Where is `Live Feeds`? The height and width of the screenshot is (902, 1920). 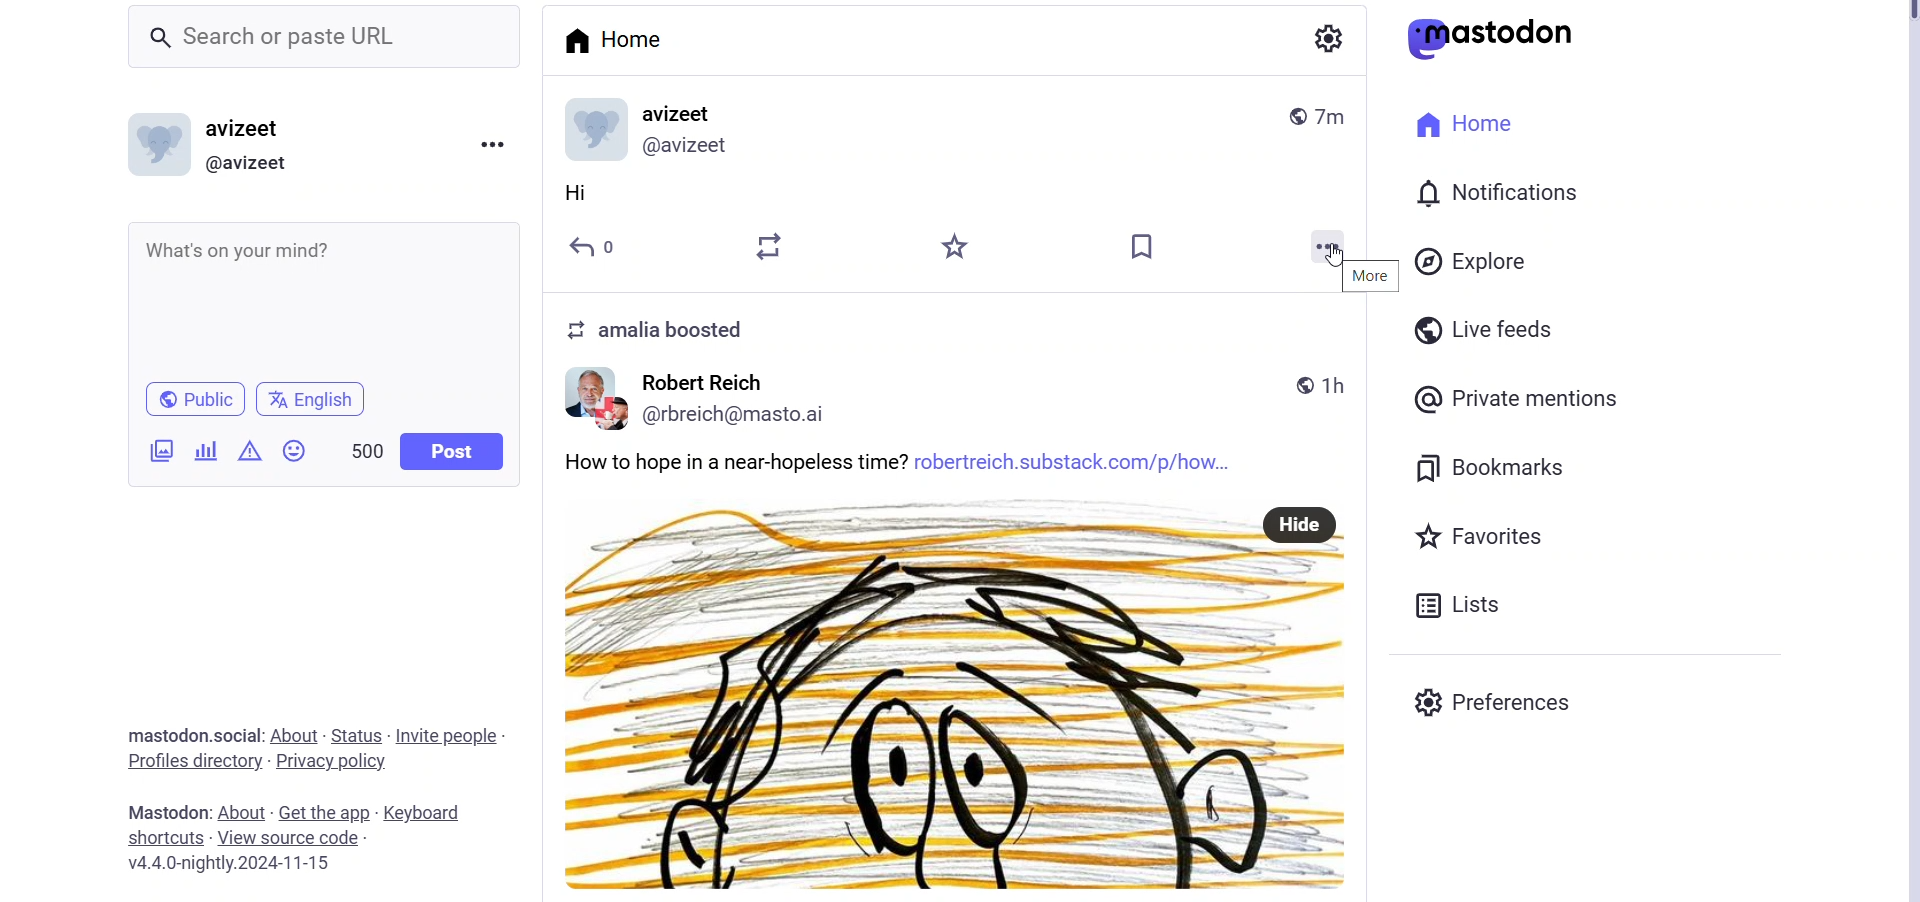
Live Feeds is located at coordinates (1482, 330).